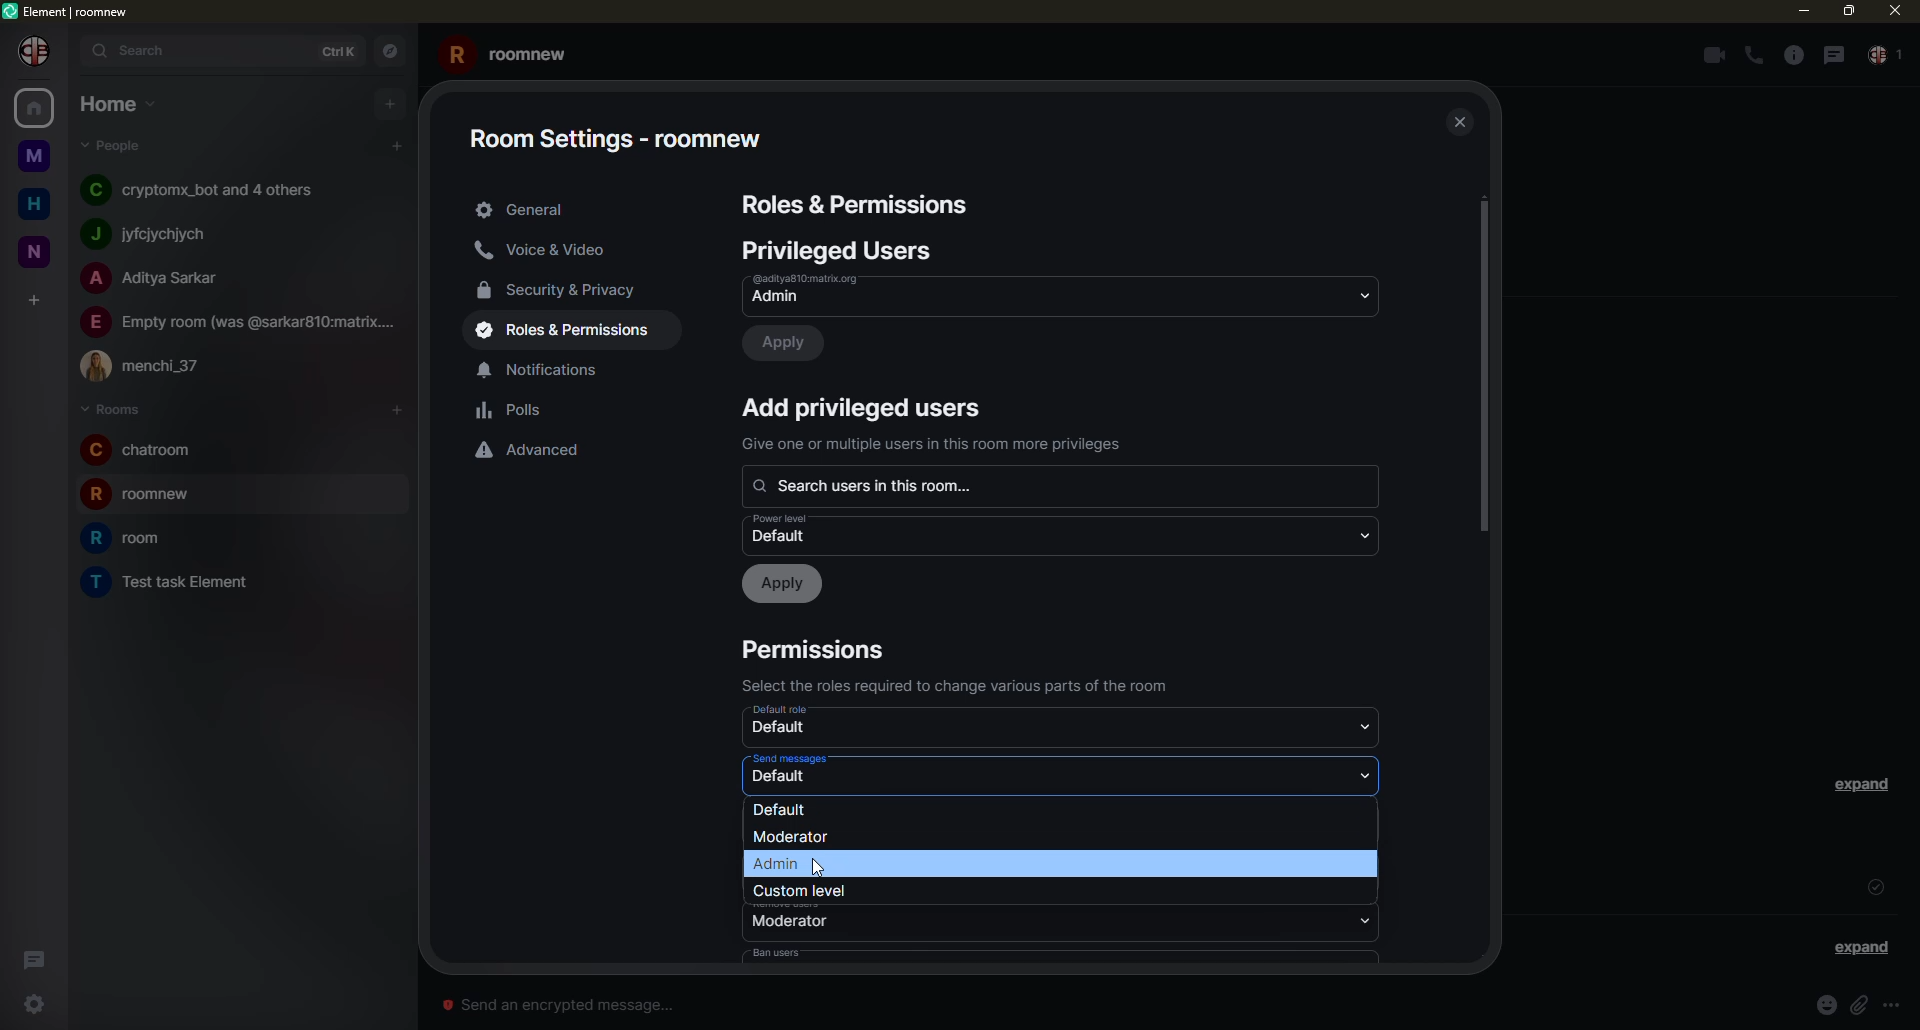  Describe the element at coordinates (789, 758) in the screenshot. I see `send message` at that location.